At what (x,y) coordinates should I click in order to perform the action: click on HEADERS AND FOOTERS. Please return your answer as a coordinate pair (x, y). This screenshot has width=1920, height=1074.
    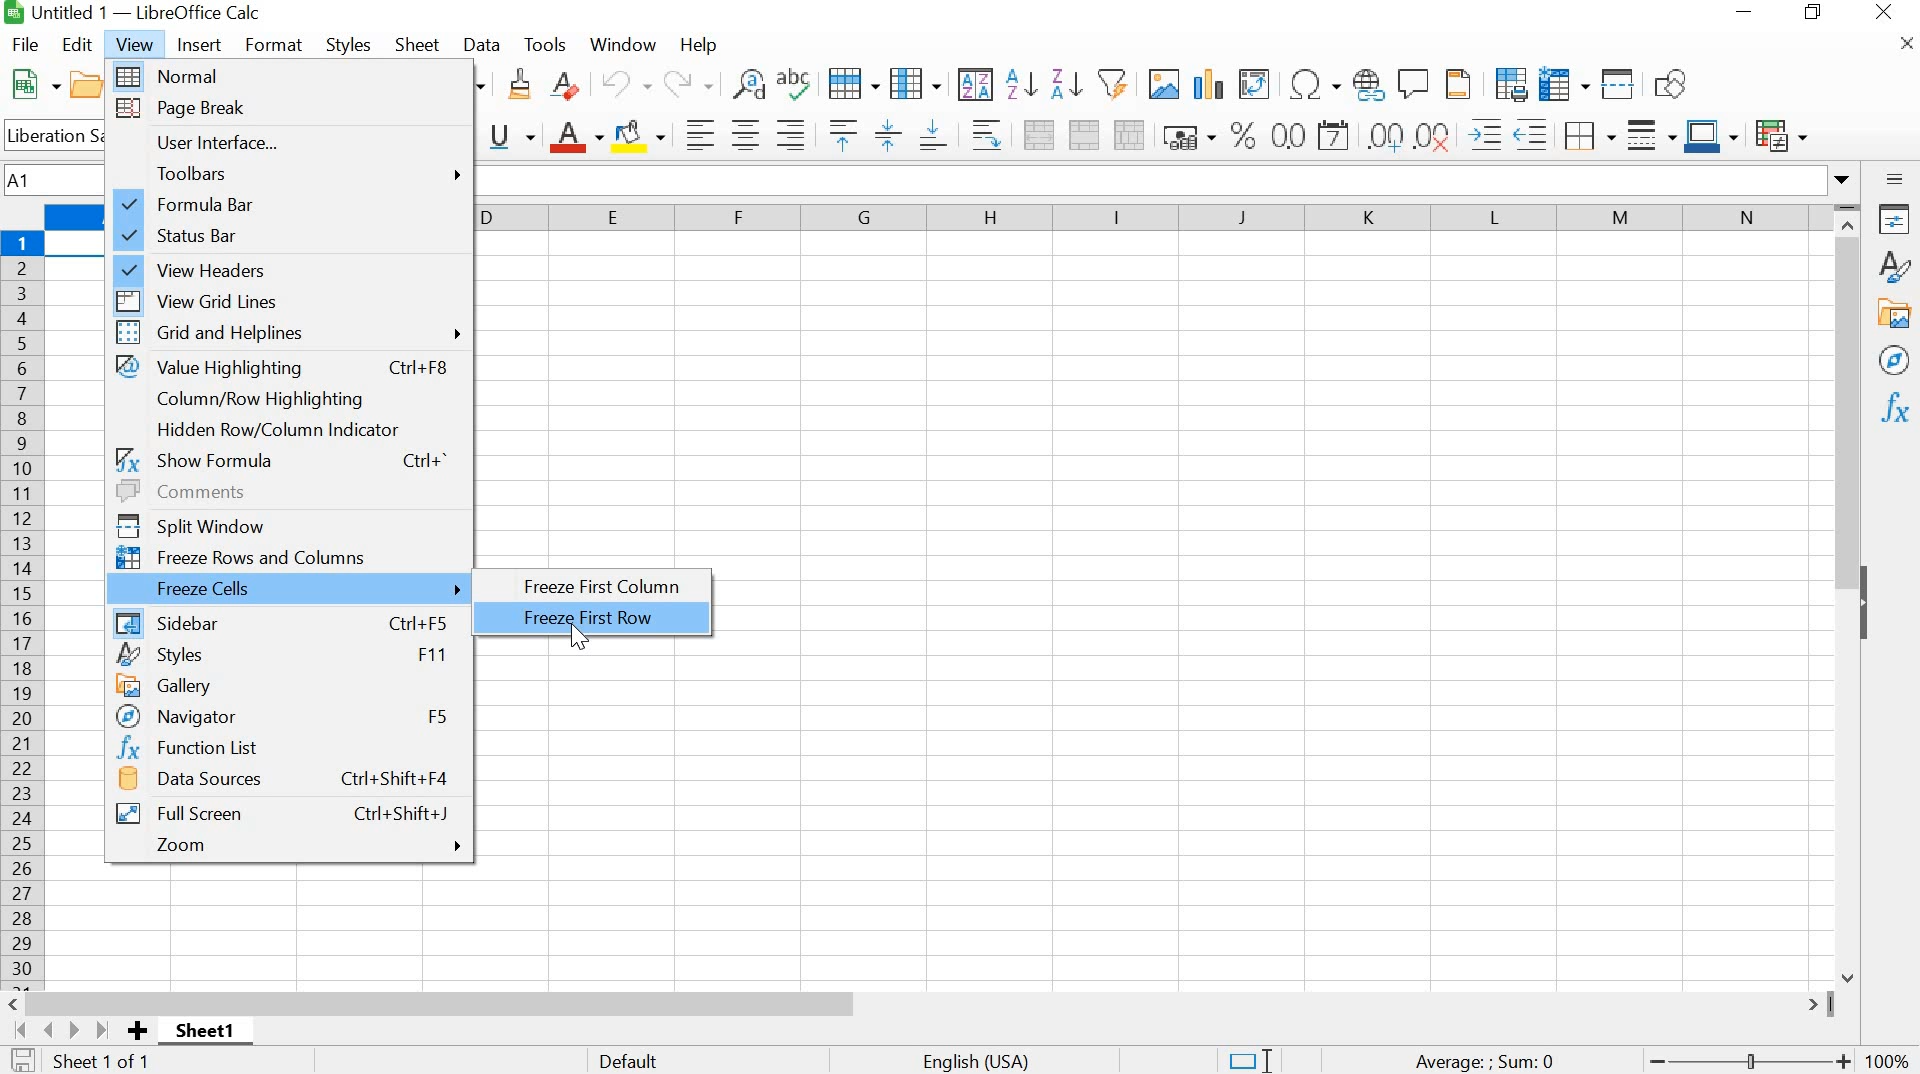
    Looking at the image, I should click on (1463, 85).